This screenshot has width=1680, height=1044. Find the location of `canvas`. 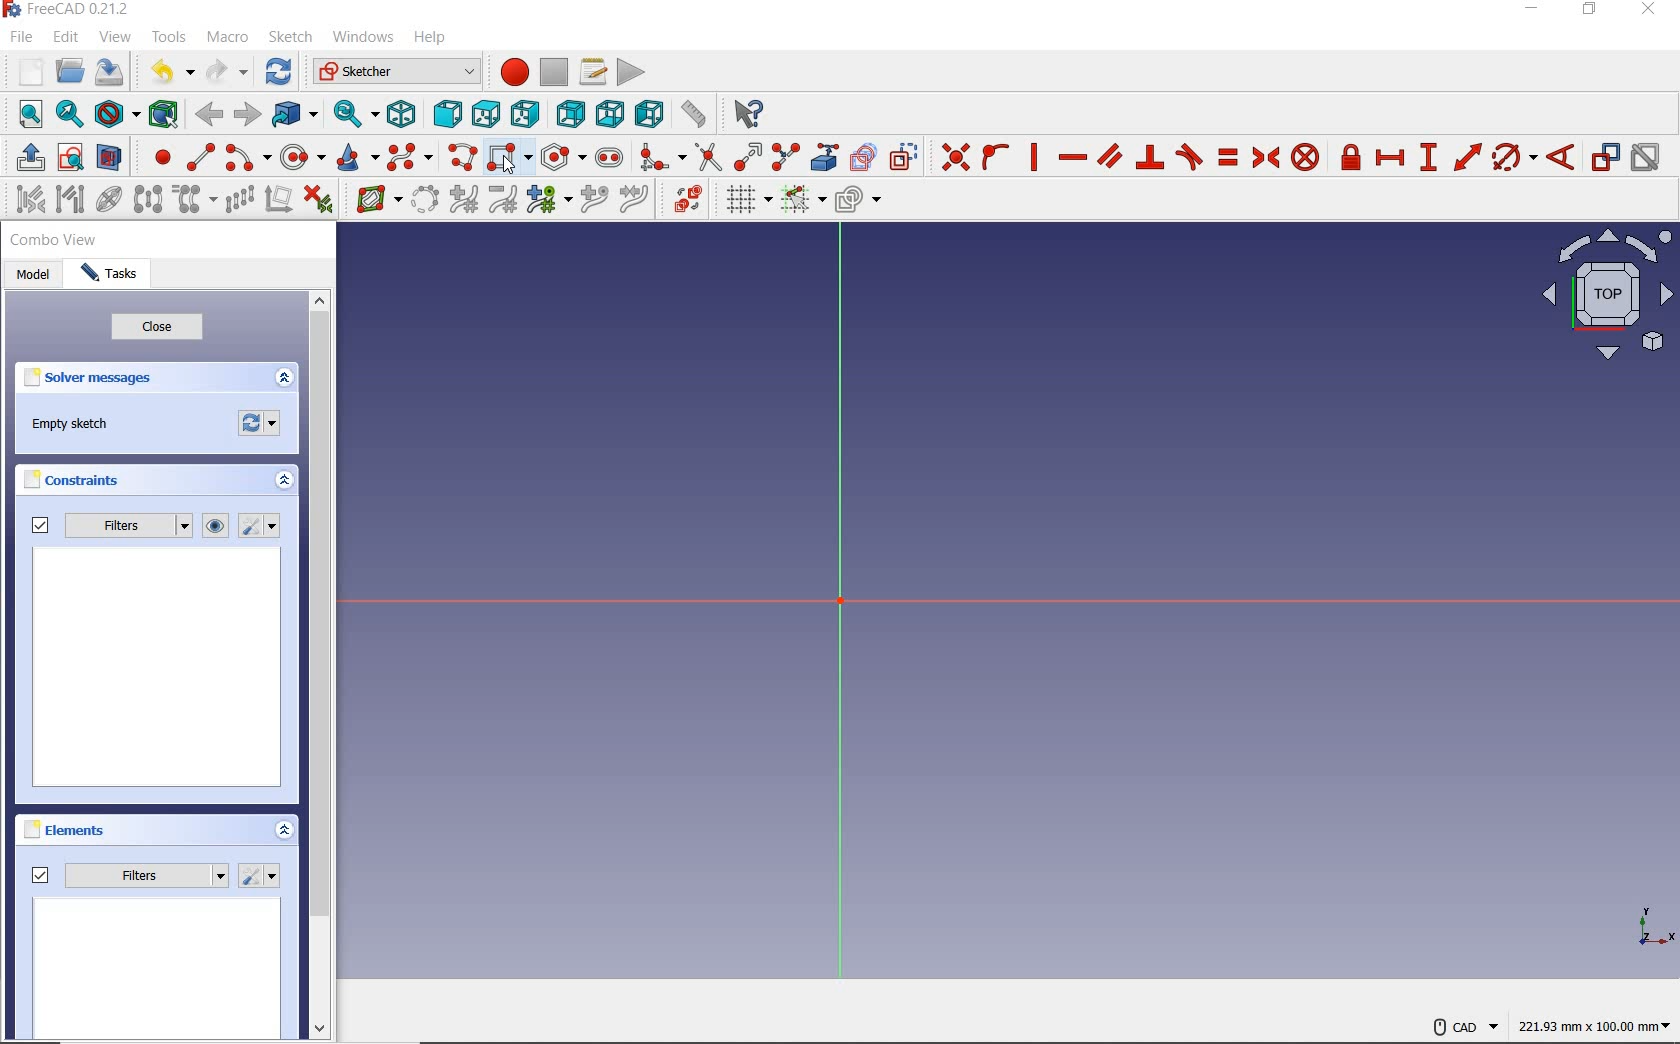

canvas is located at coordinates (960, 585).